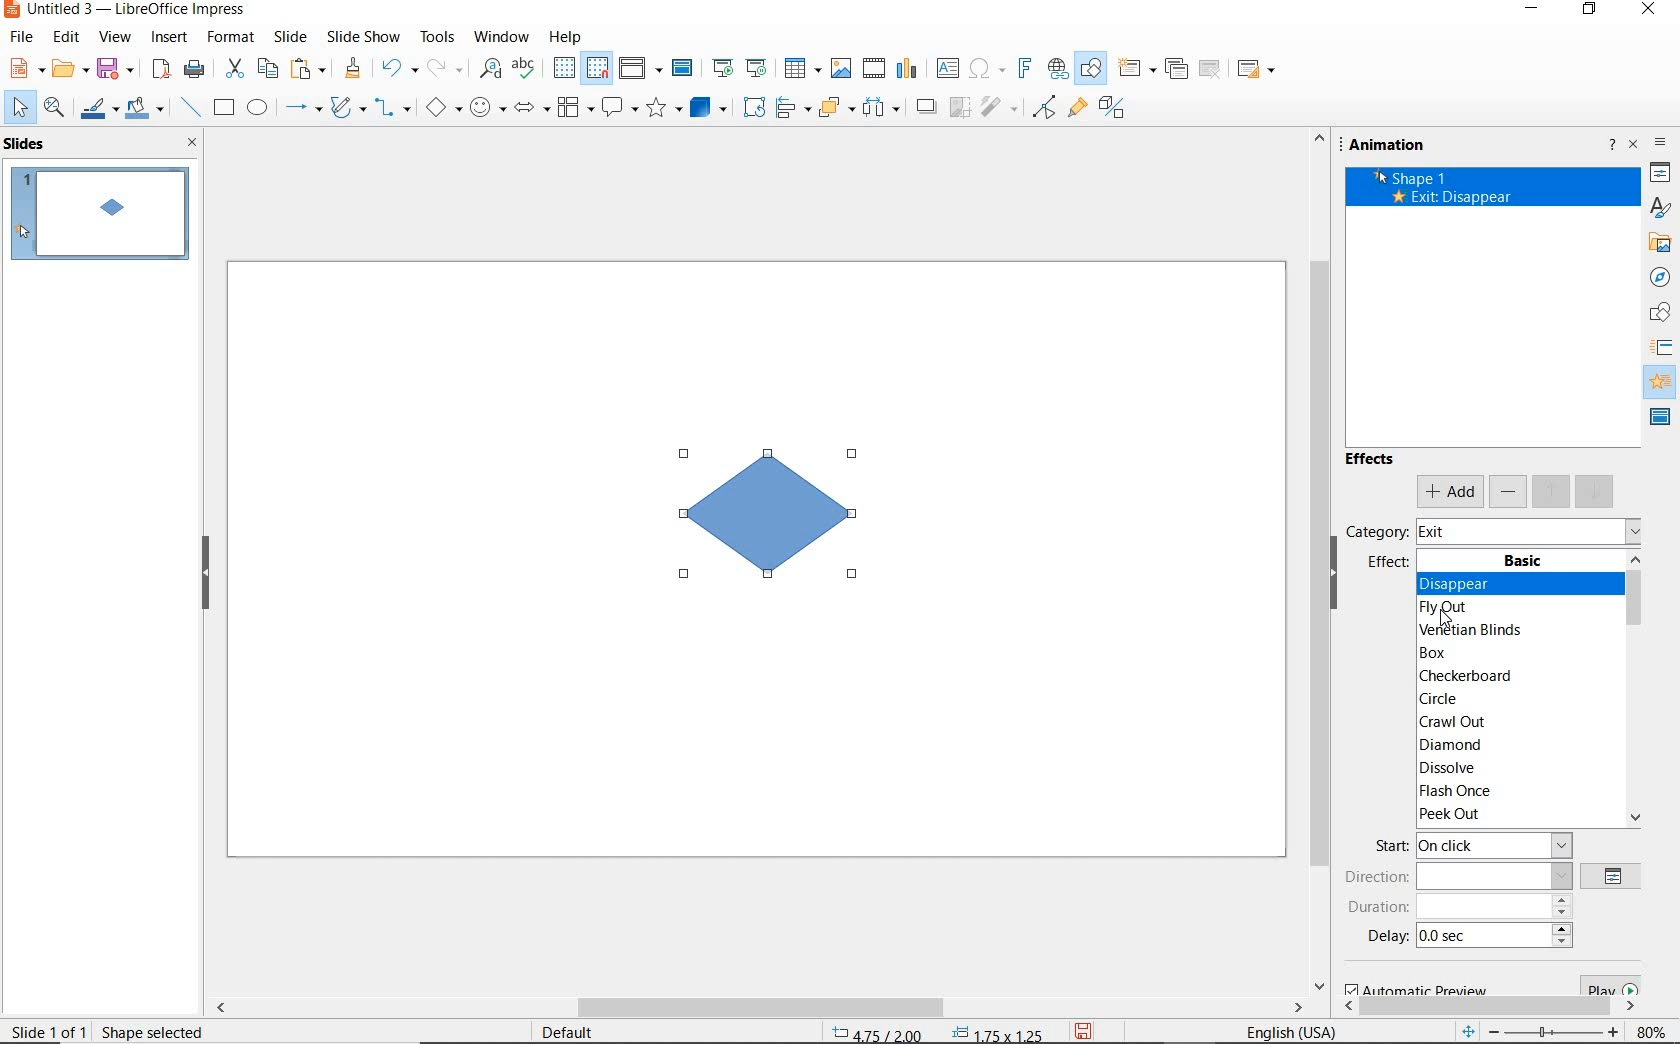 Image resolution: width=1680 pixels, height=1044 pixels. I want to click on slide 1, so click(99, 216).